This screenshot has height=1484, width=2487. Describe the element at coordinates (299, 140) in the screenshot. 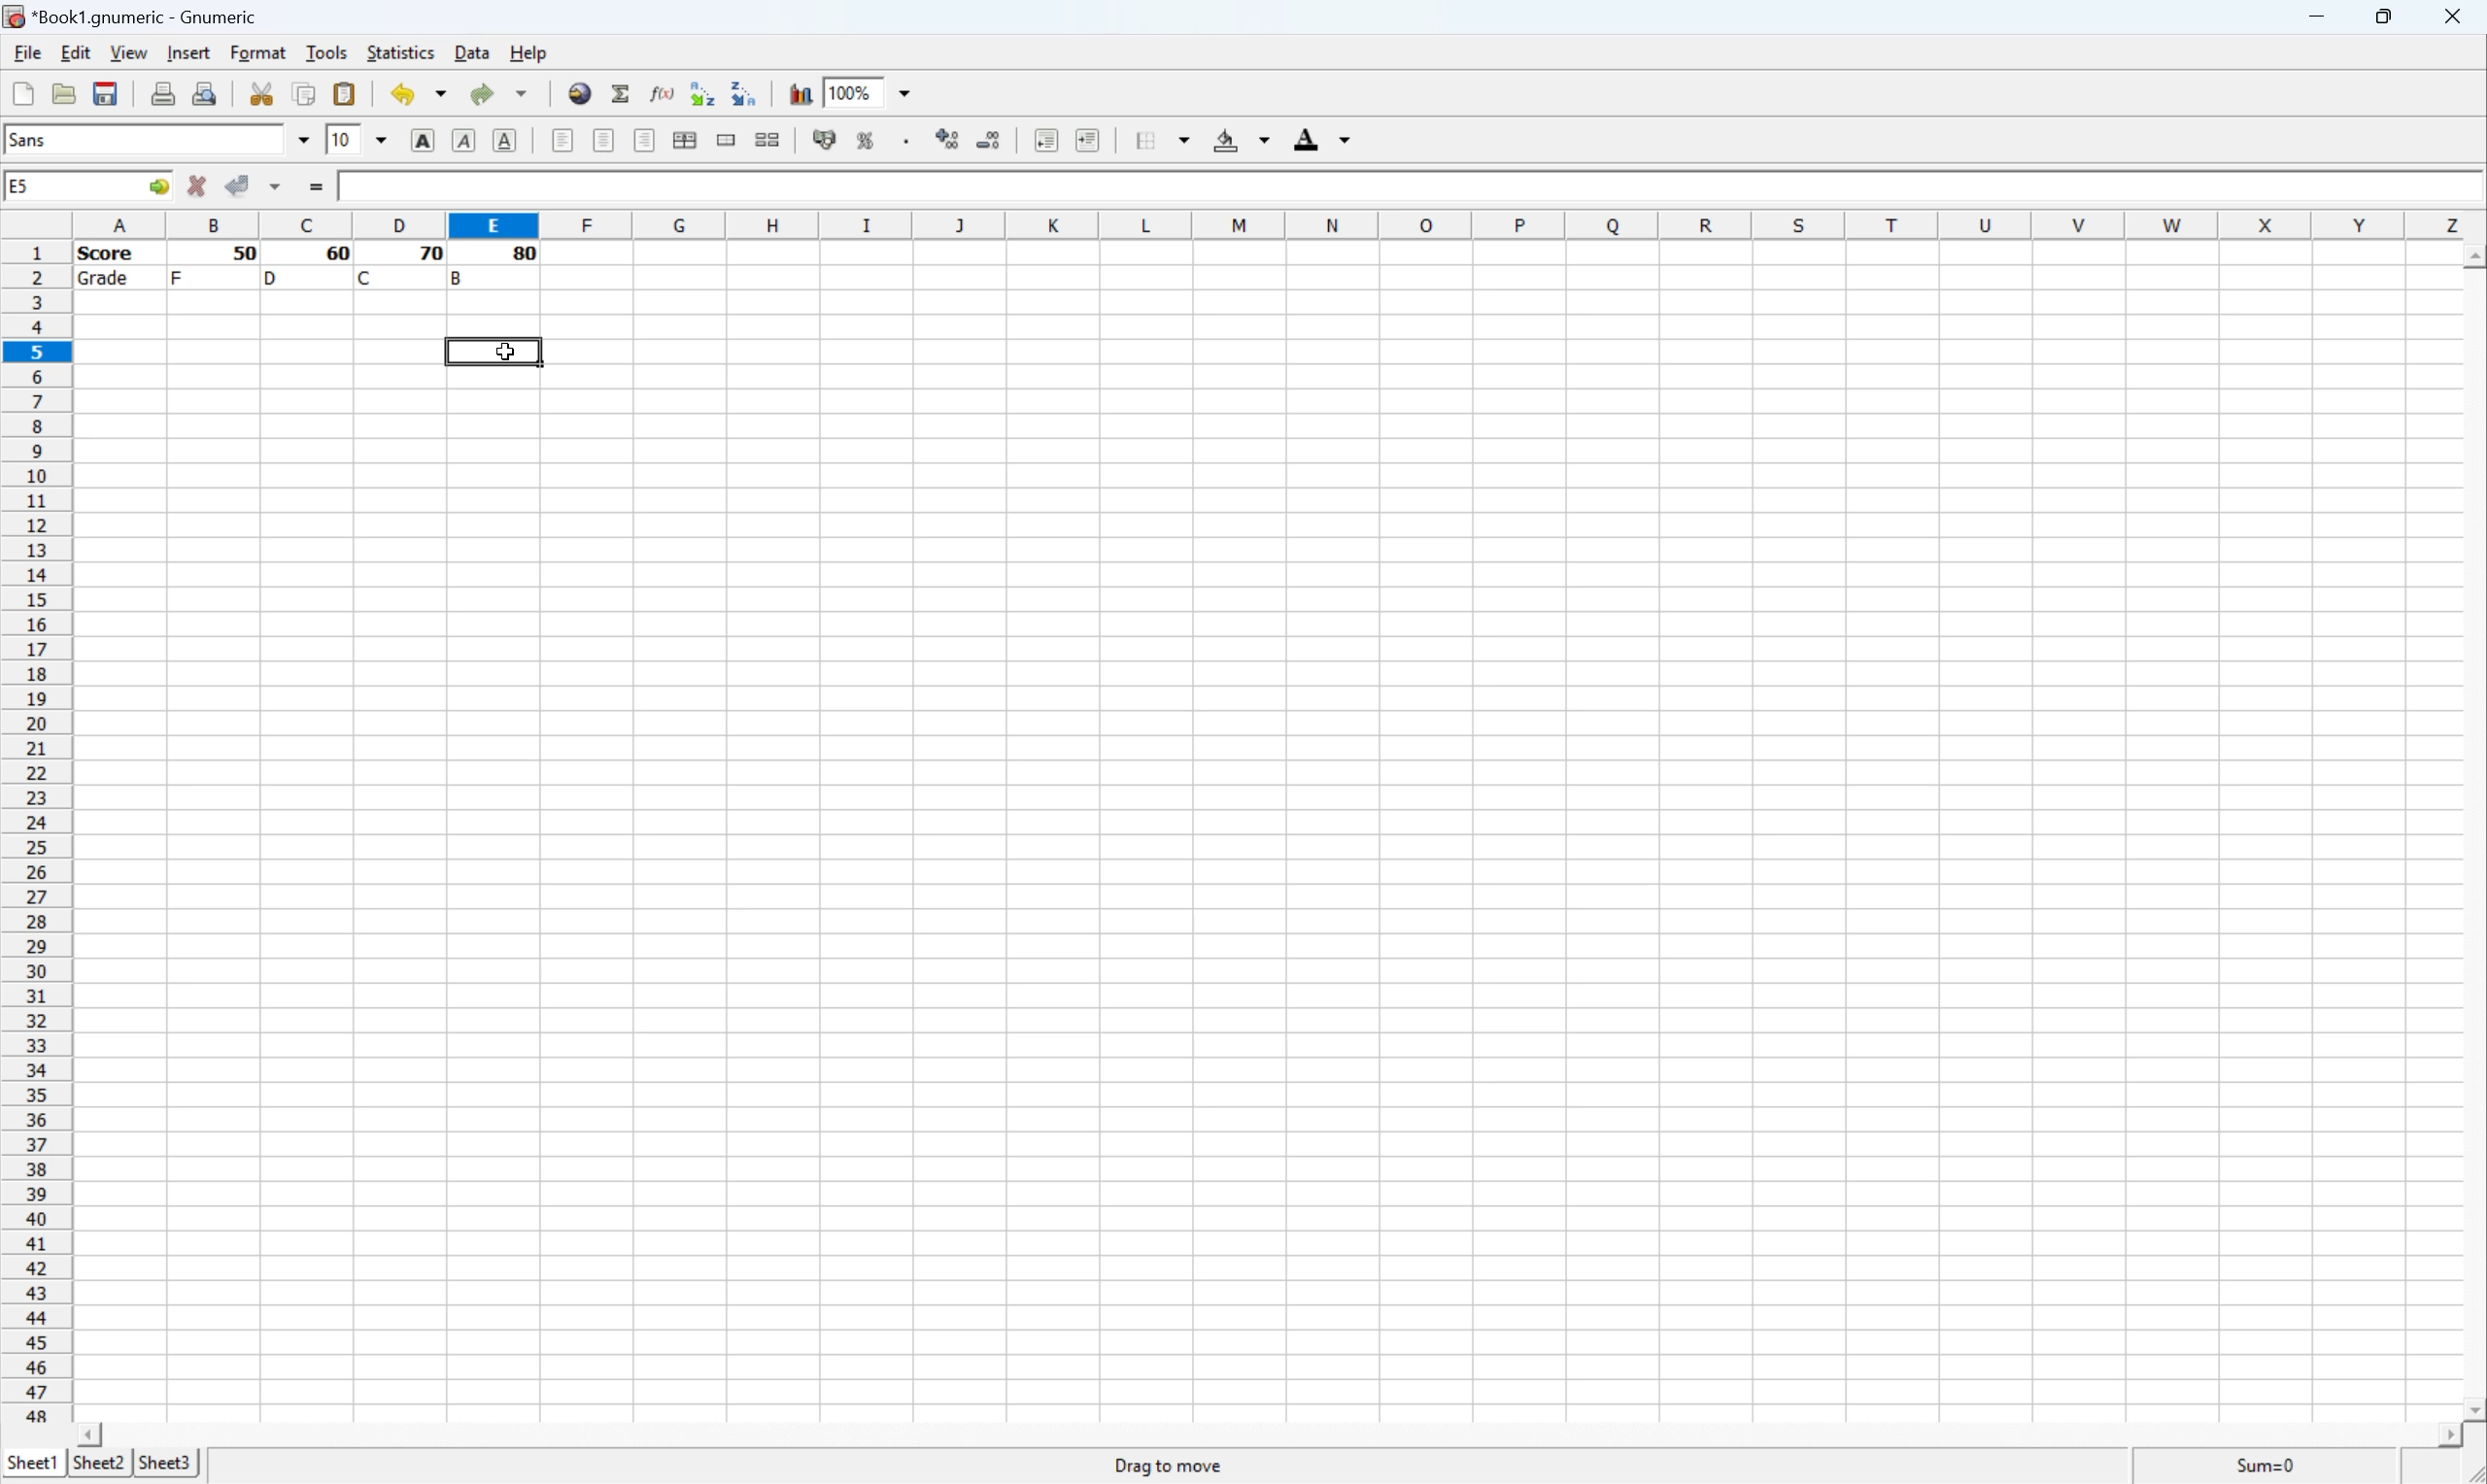

I see `Drop Down` at that location.